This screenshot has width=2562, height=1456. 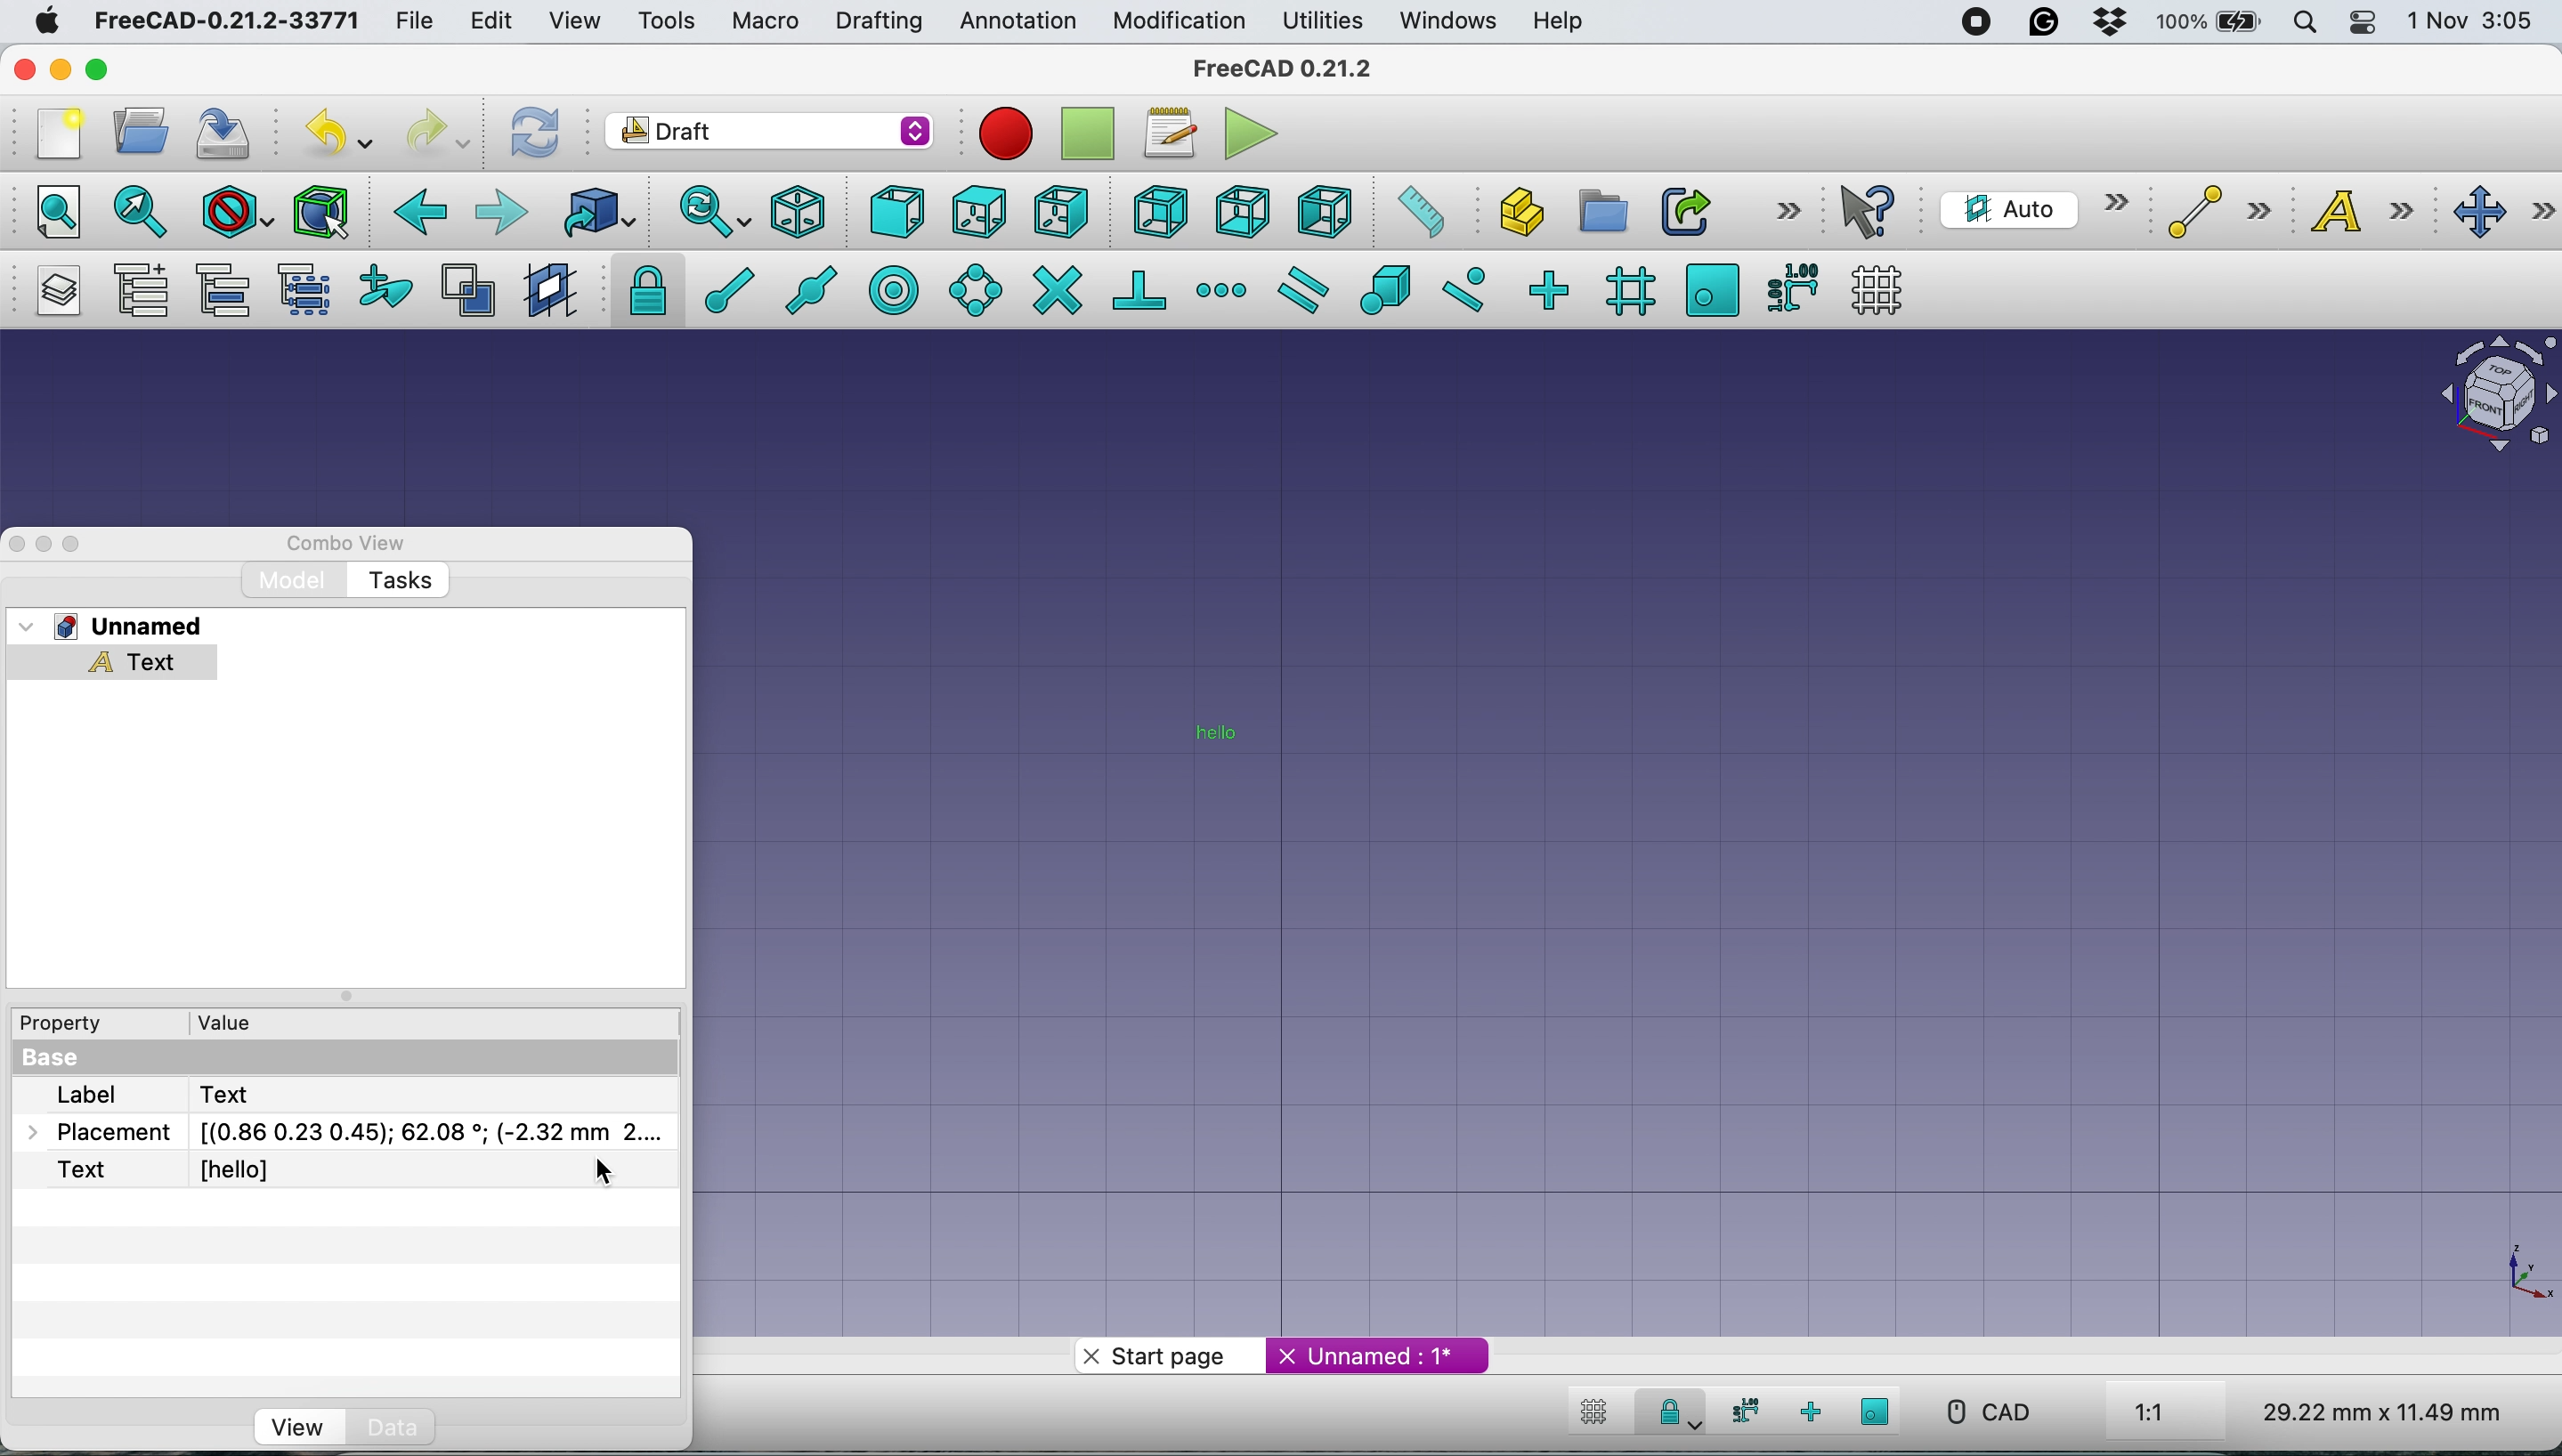 What do you see at coordinates (2509, 1269) in the screenshot?
I see `xy coordinate` at bounding box center [2509, 1269].